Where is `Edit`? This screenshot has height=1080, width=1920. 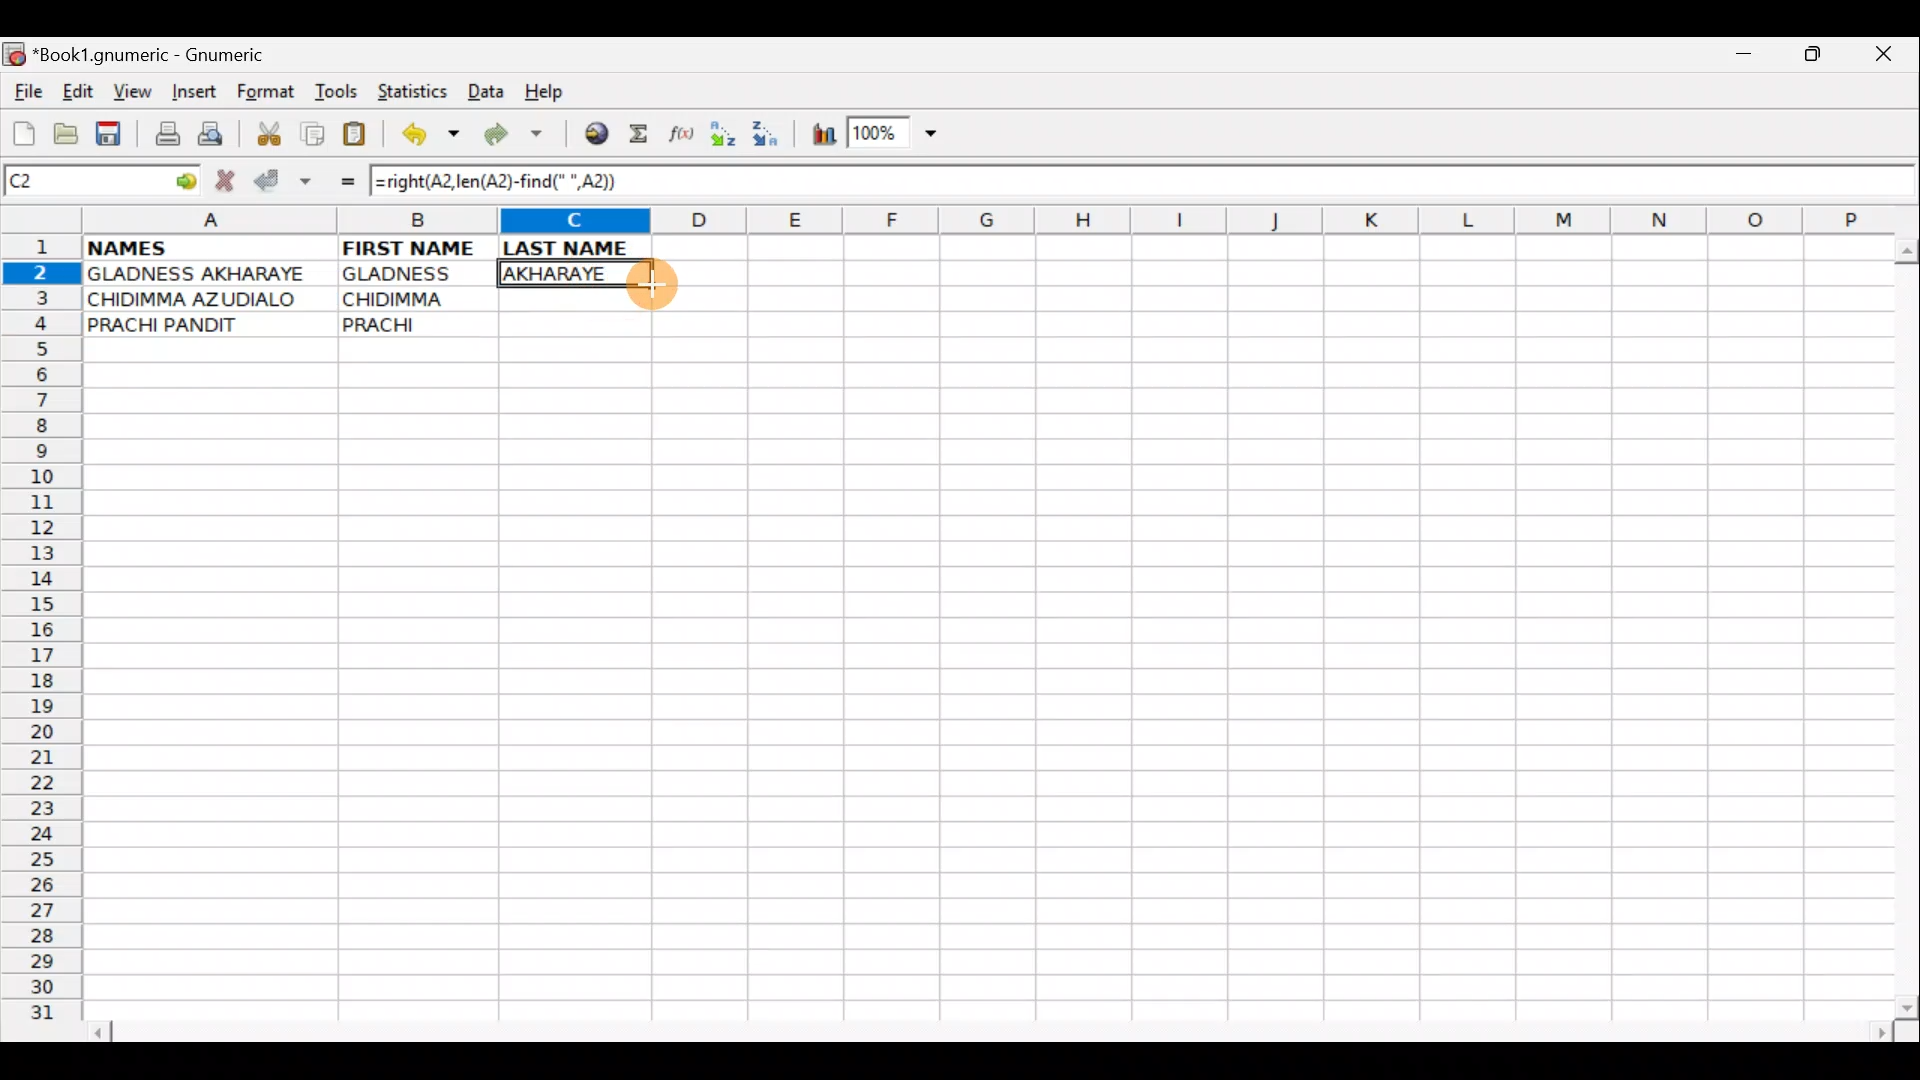
Edit is located at coordinates (77, 91).